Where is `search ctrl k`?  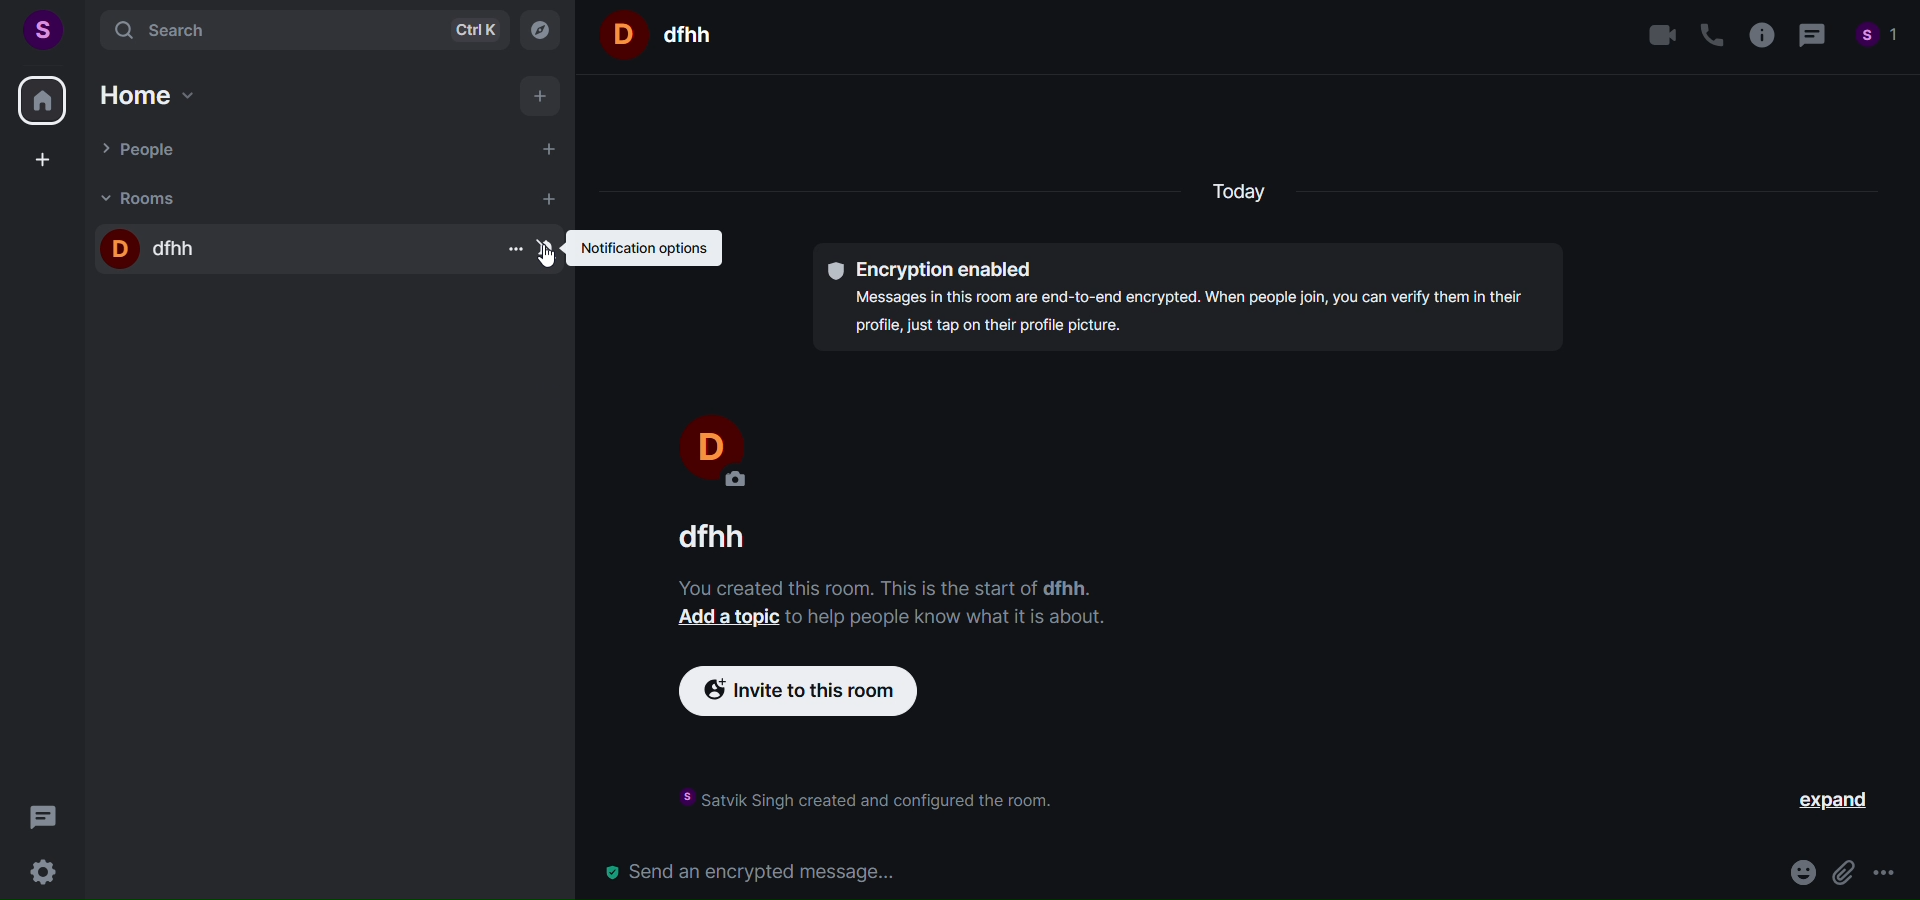 search ctrl k is located at coordinates (302, 30).